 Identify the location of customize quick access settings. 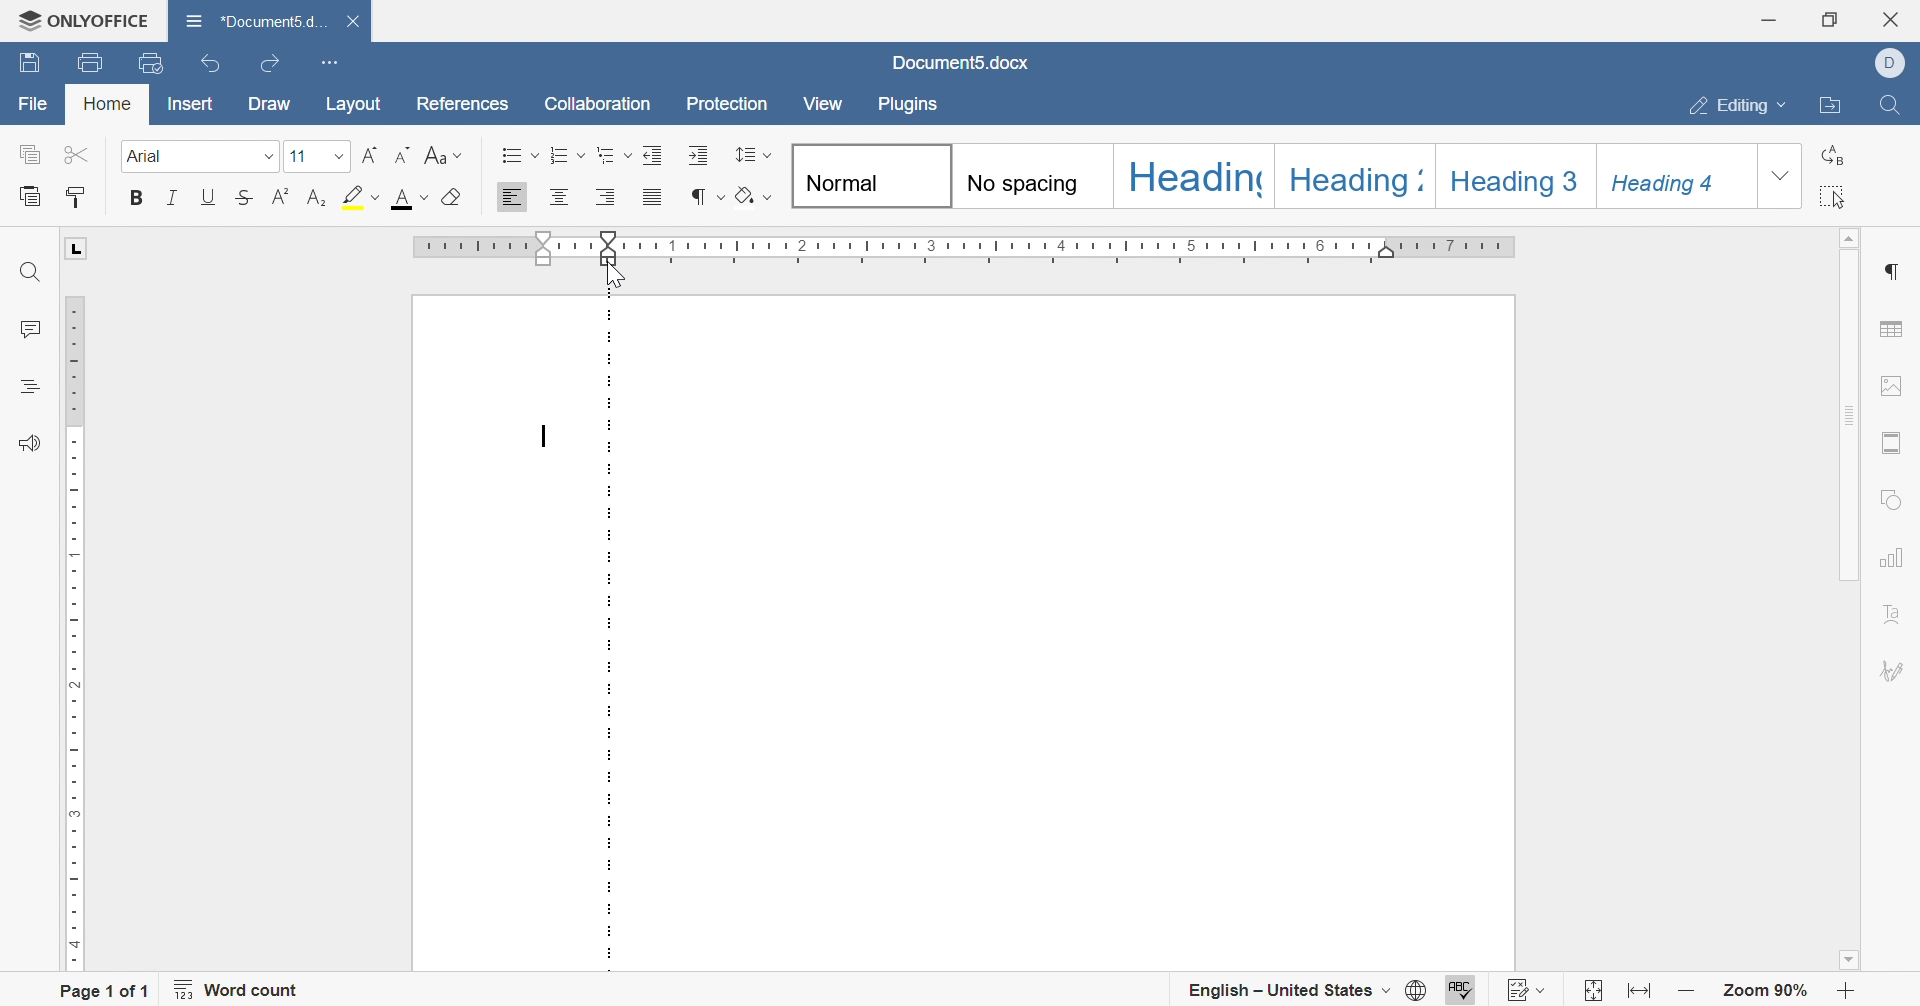
(331, 60).